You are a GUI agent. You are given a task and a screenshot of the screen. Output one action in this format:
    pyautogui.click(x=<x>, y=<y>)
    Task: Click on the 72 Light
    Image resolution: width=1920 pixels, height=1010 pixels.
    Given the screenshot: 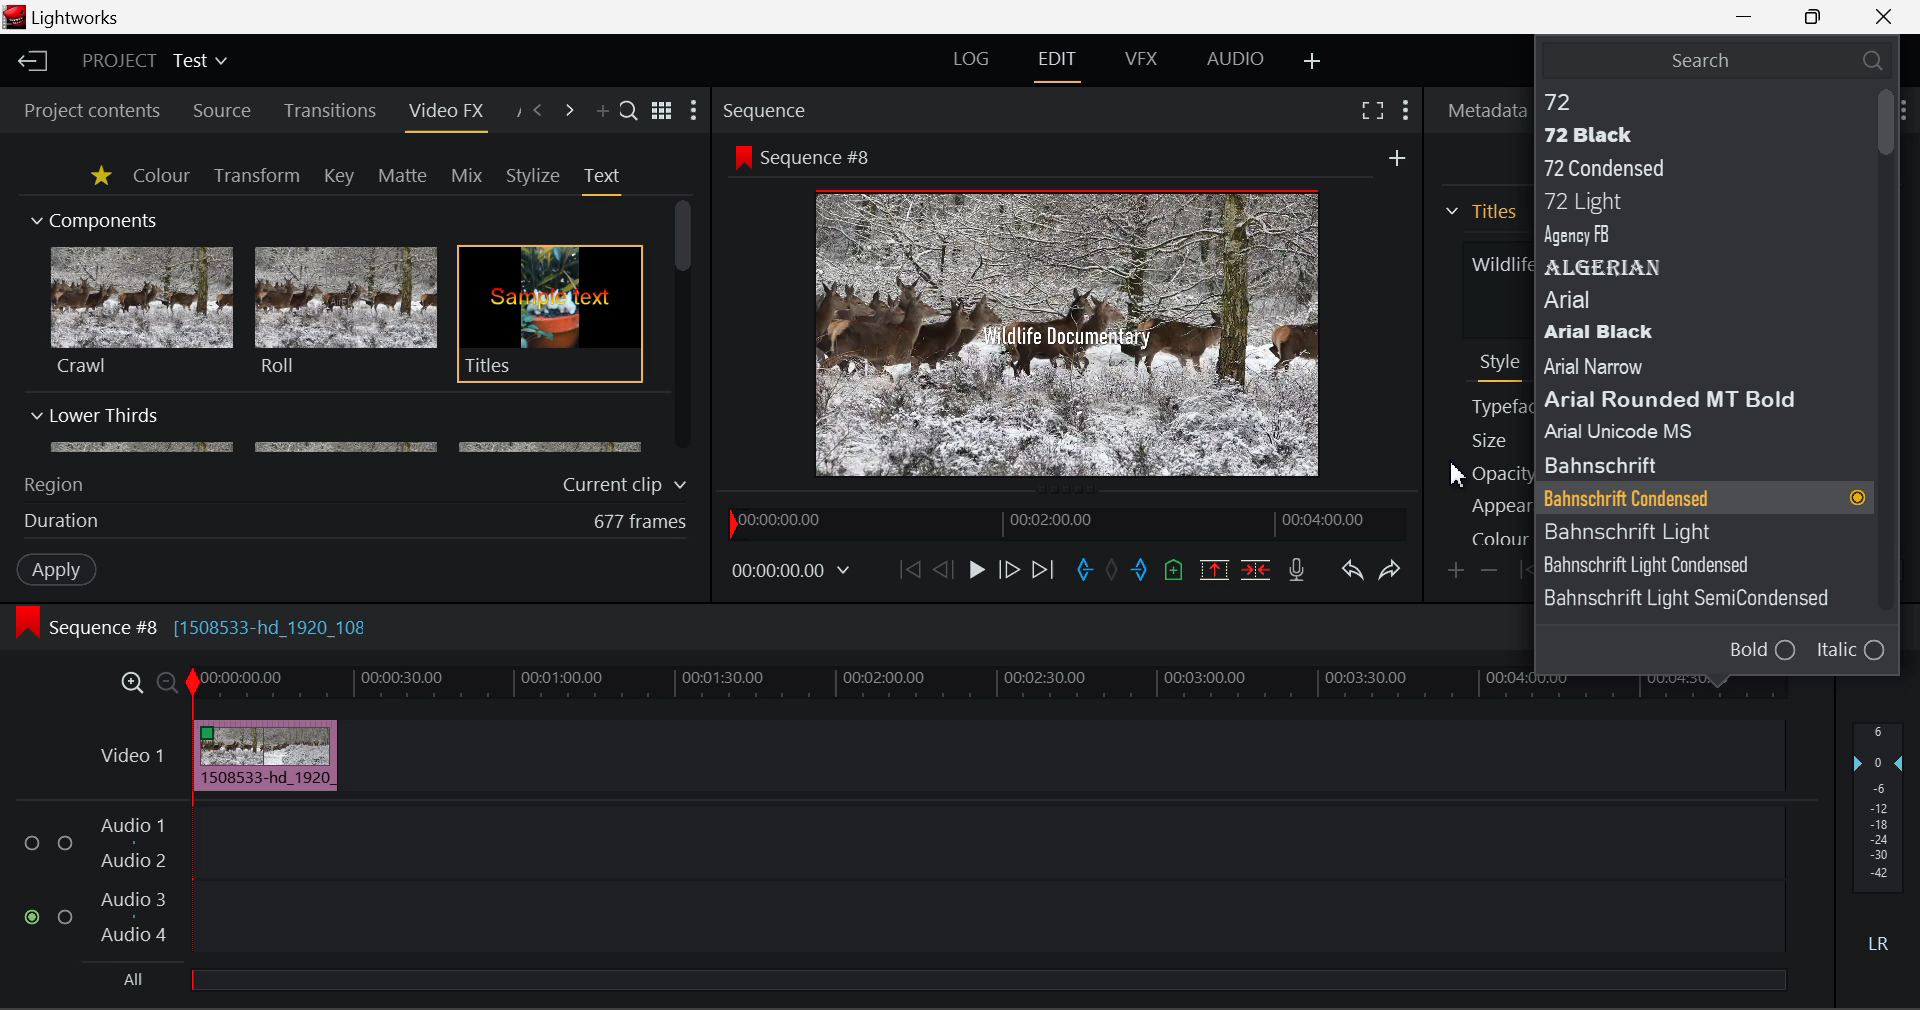 What is the action you would take?
    pyautogui.click(x=1684, y=203)
    